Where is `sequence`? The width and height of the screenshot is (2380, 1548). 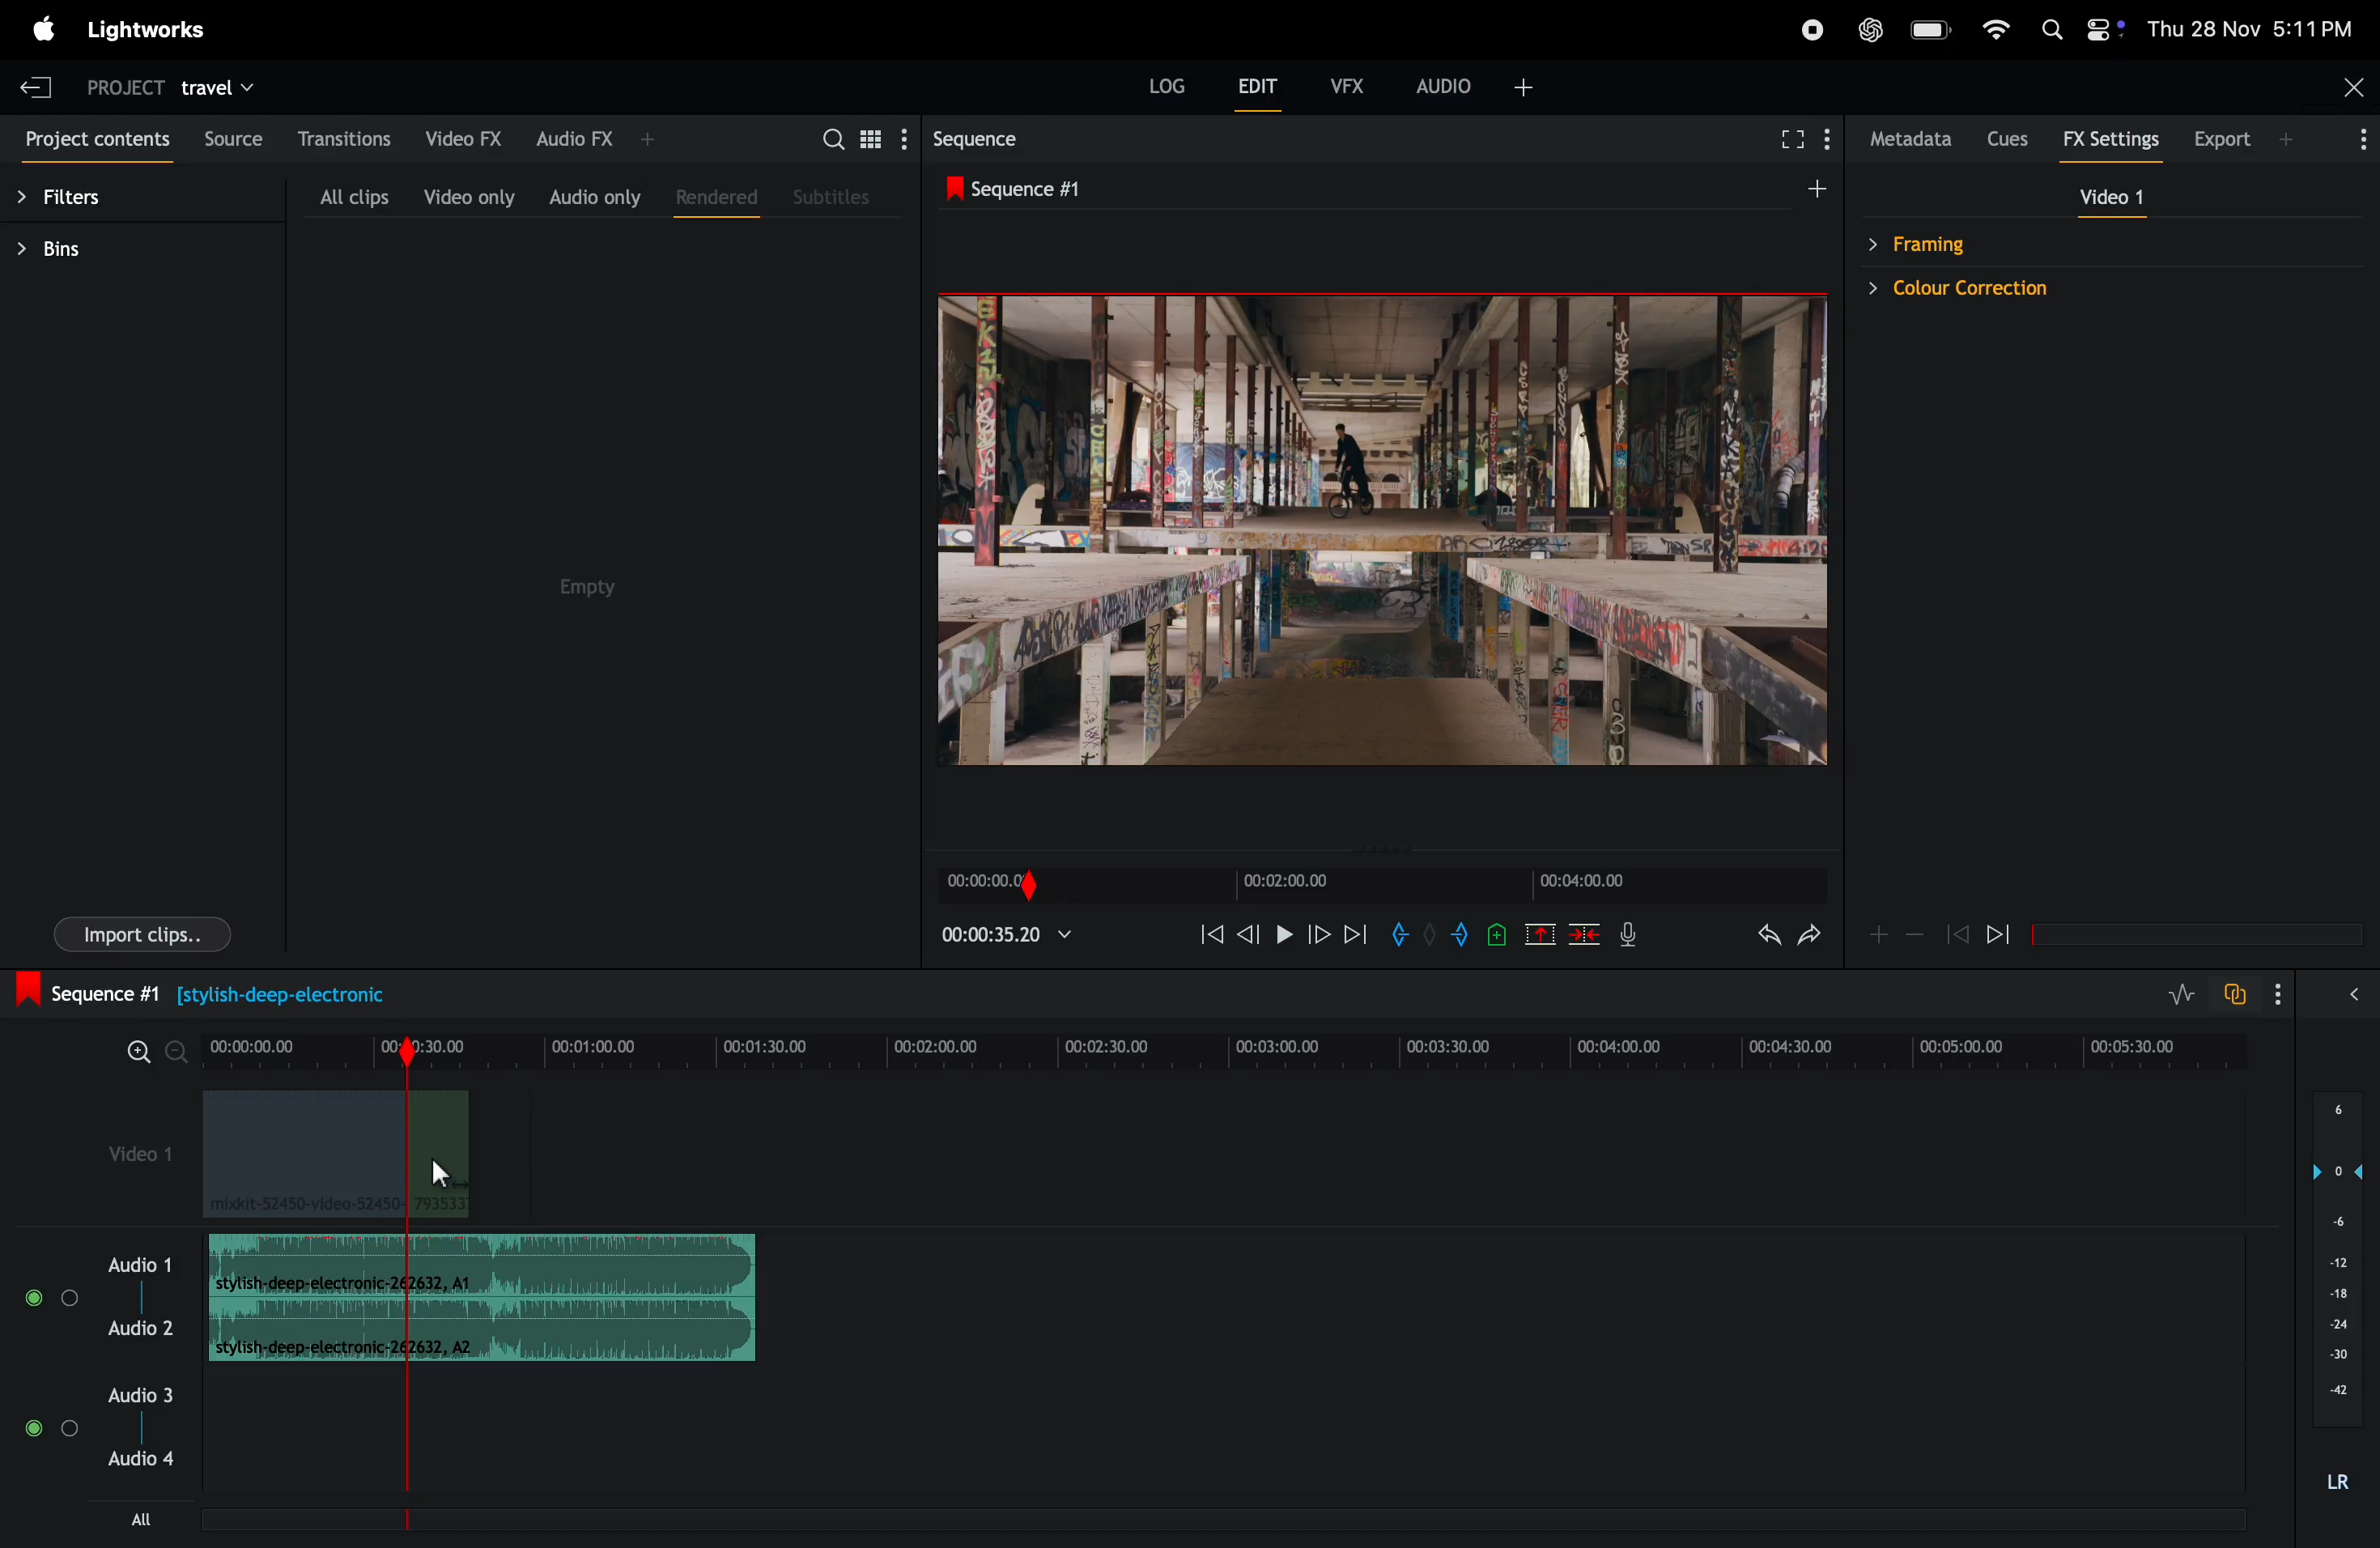 sequence is located at coordinates (999, 138).